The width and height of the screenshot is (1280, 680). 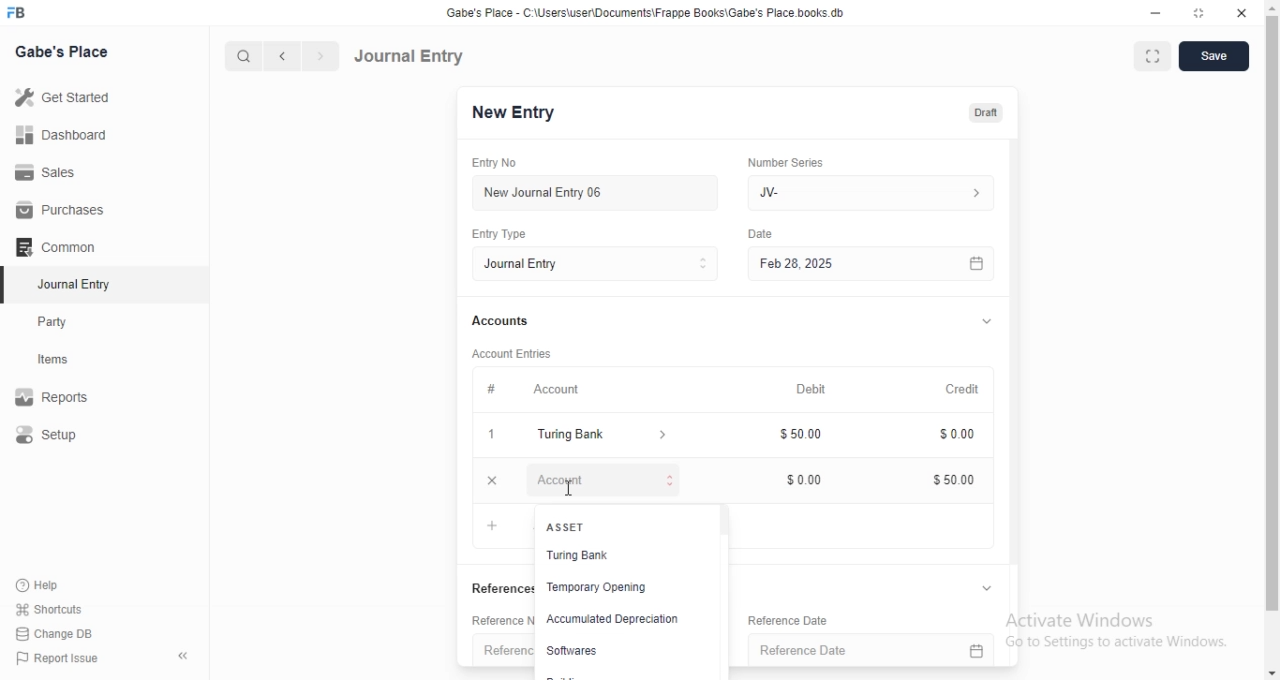 I want to click on , so click(x=767, y=235).